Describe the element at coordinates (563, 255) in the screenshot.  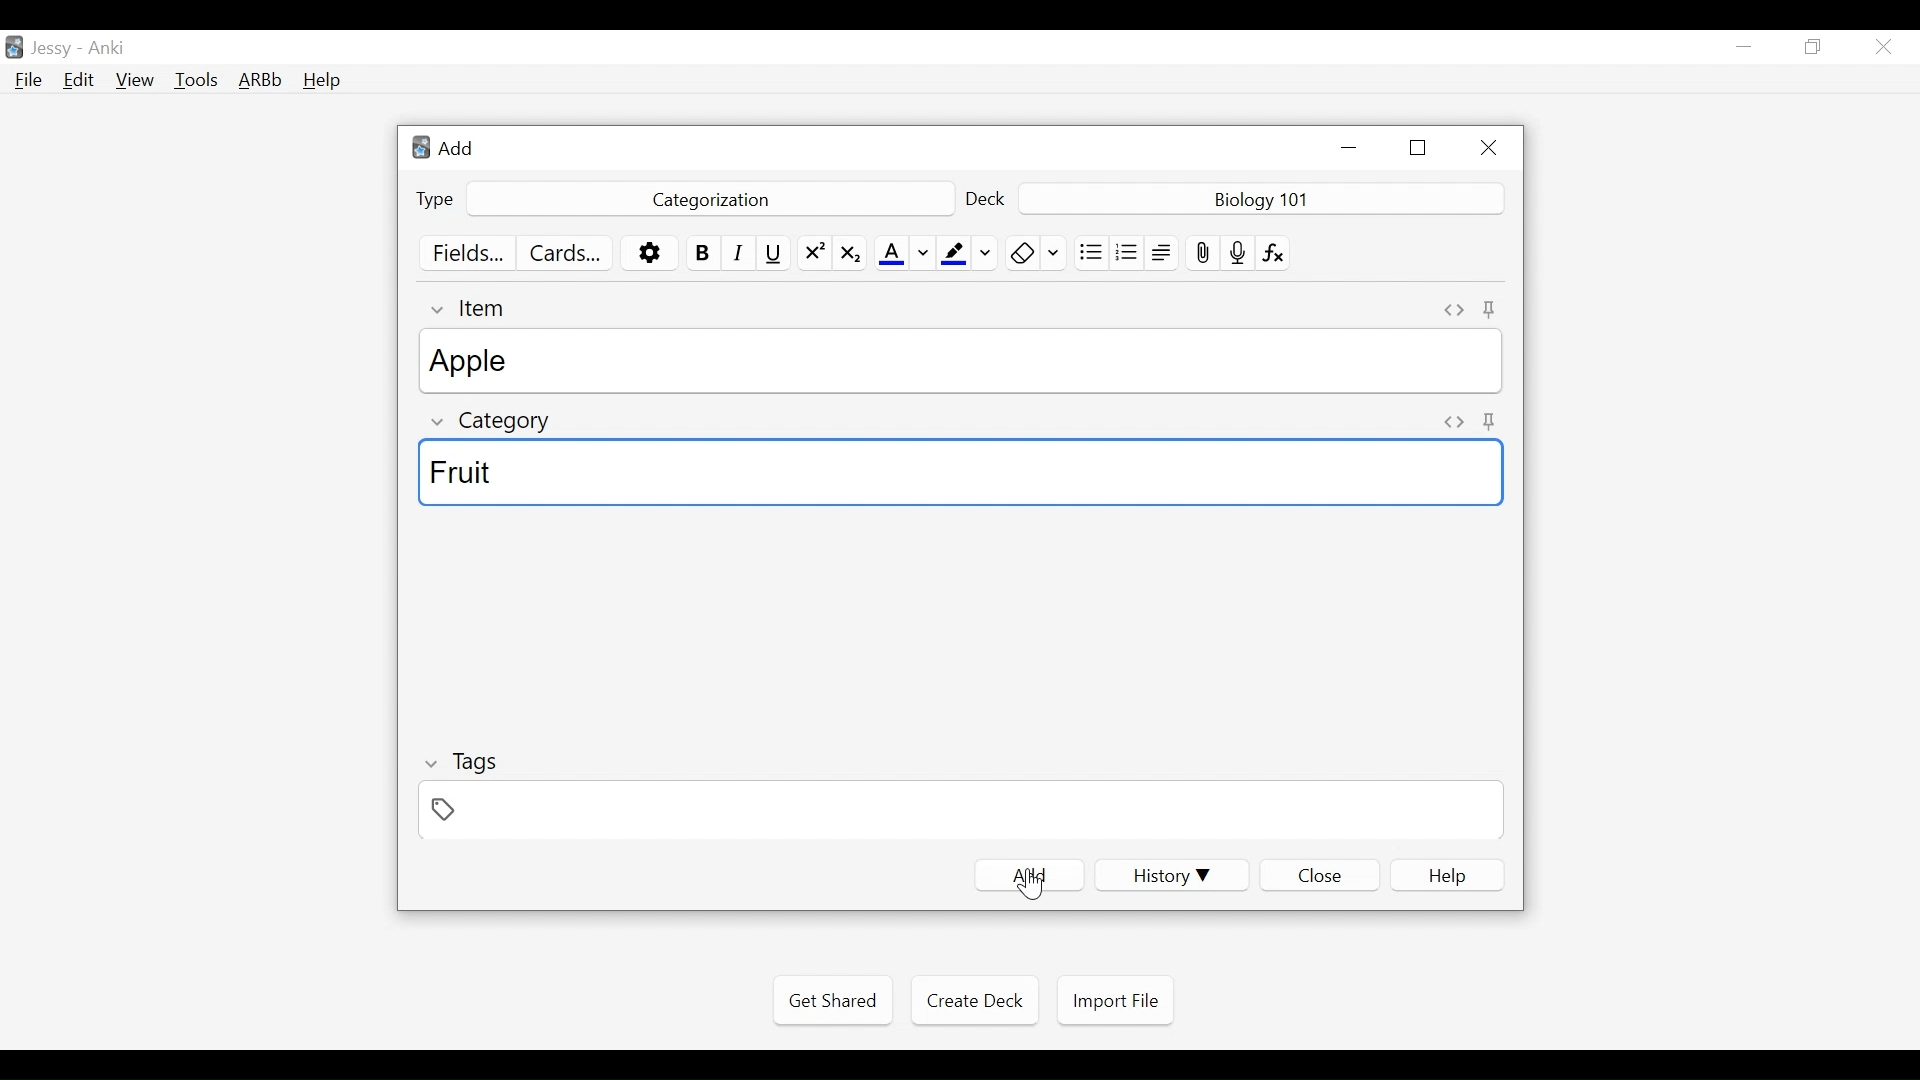
I see `Customize Card Template` at that location.